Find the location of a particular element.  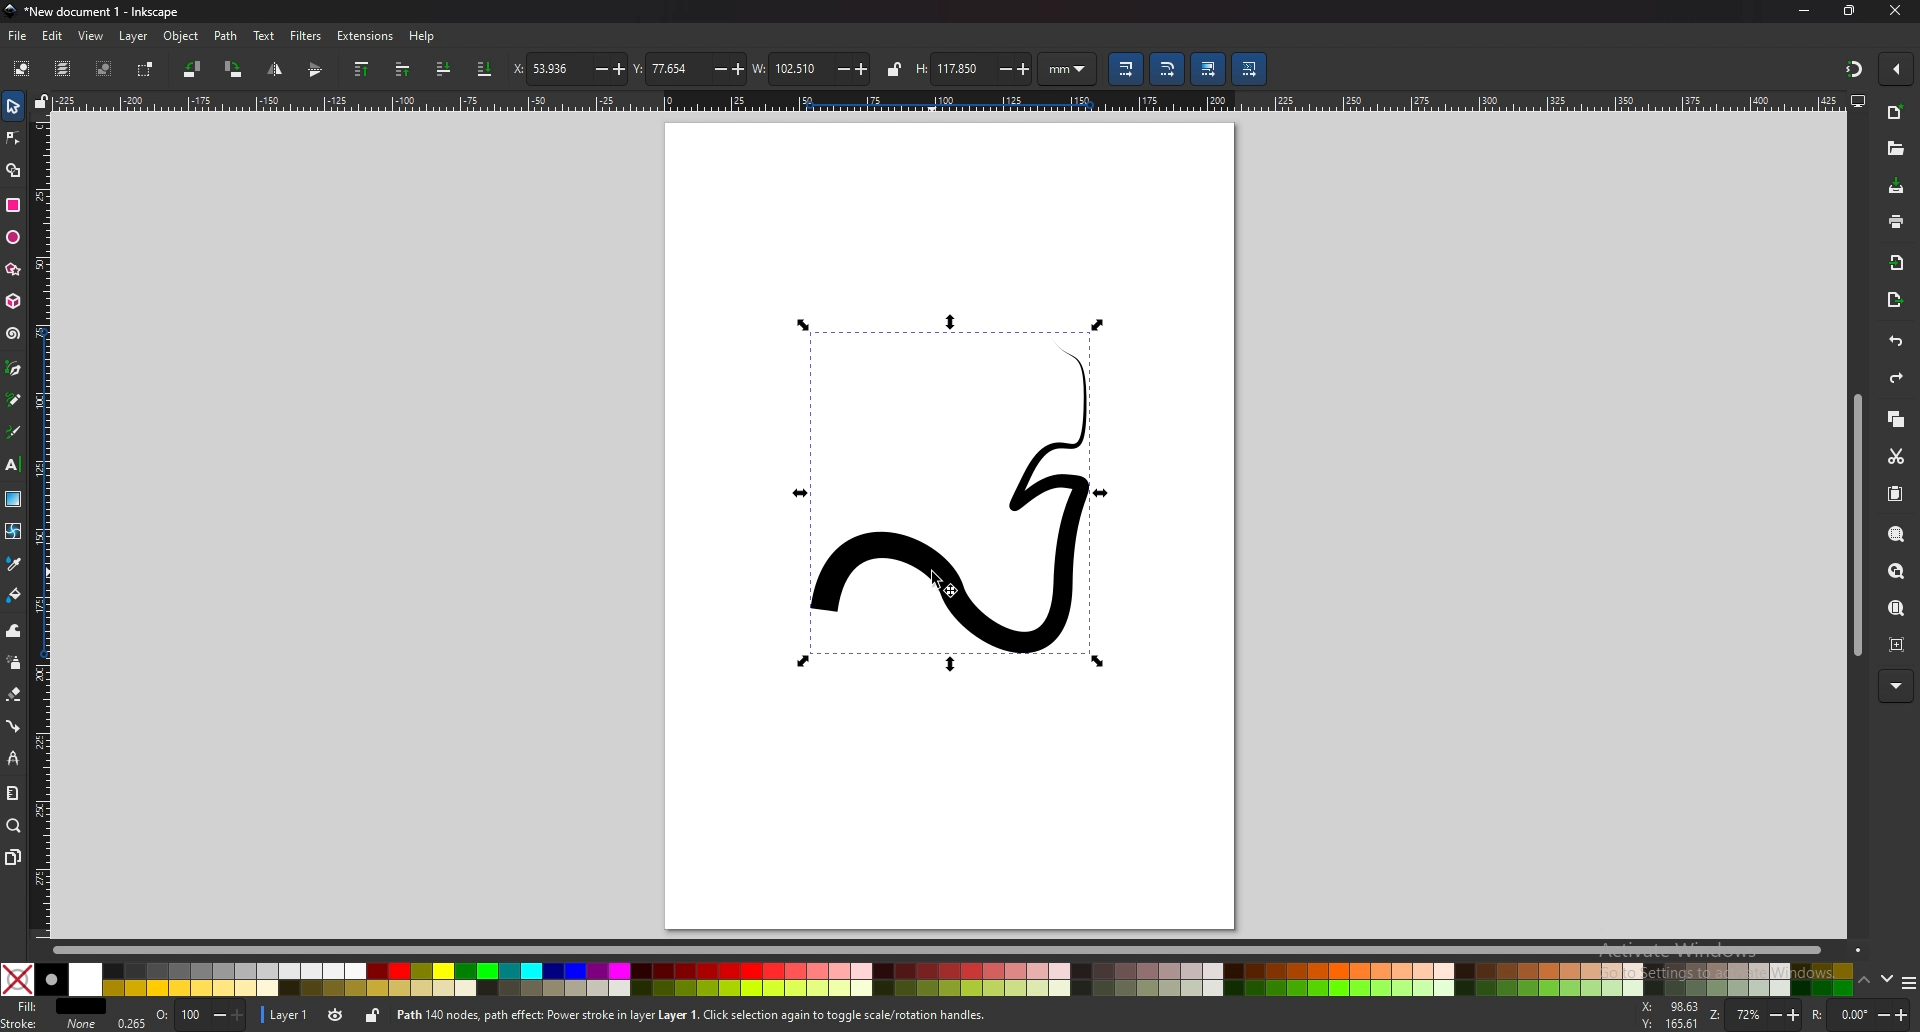

UNDO is located at coordinates (1894, 341).